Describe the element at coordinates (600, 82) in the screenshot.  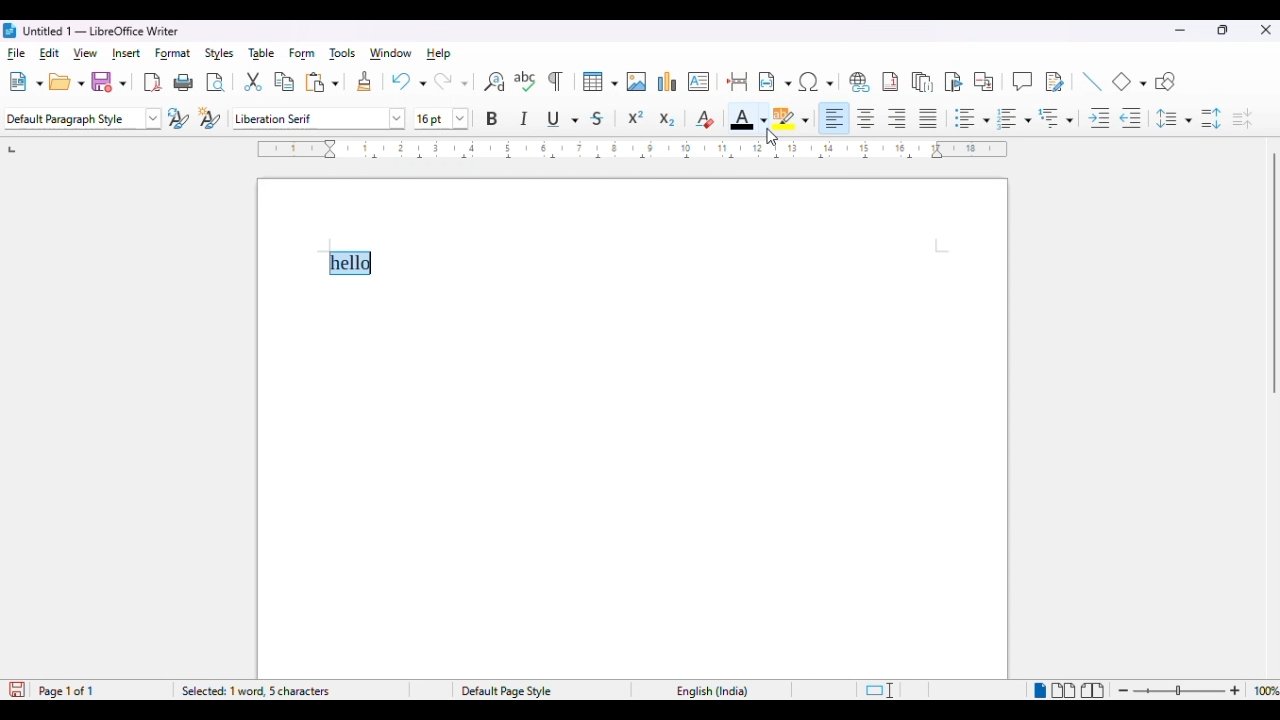
I see `insert table` at that location.